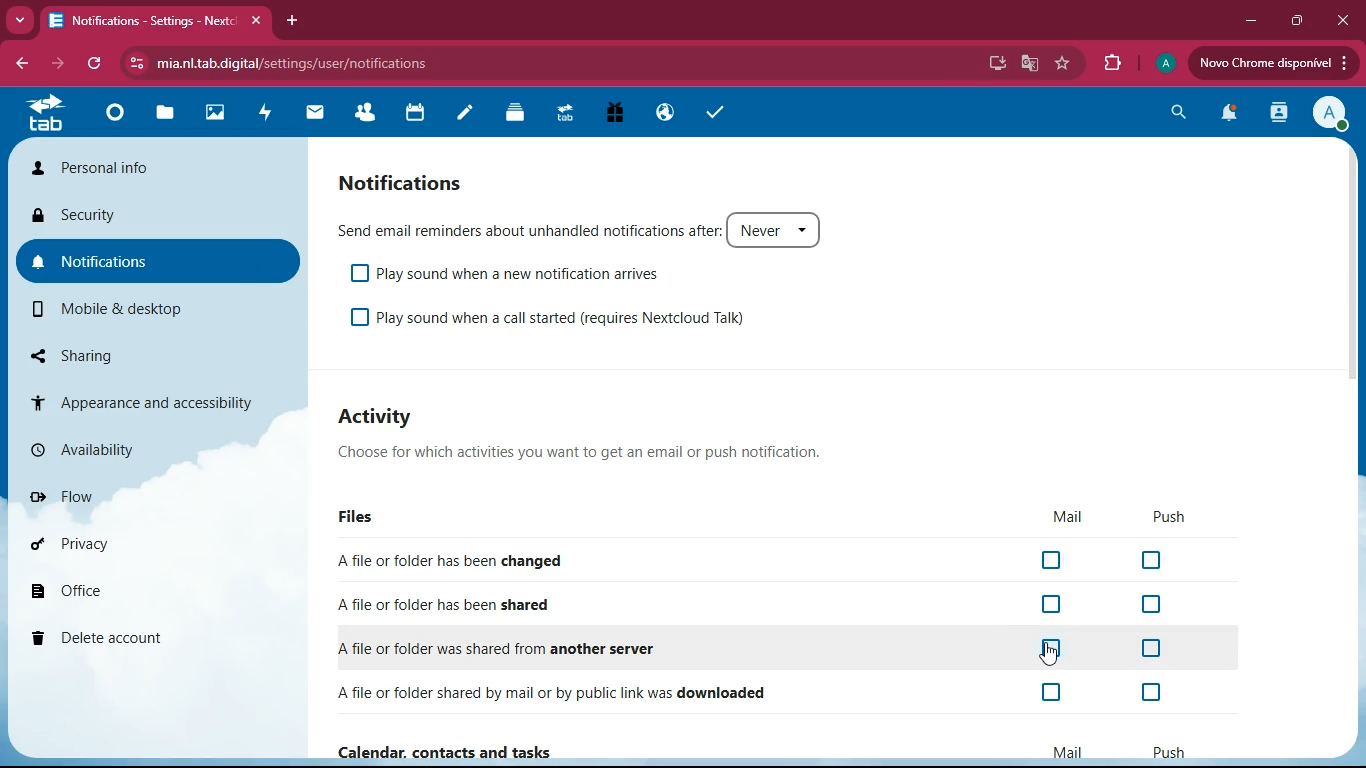 The width and height of the screenshot is (1366, 768). What do you see at coordinates (1057, 693) in the screenshot?
I see `off` at bounding box center [1057, 693].